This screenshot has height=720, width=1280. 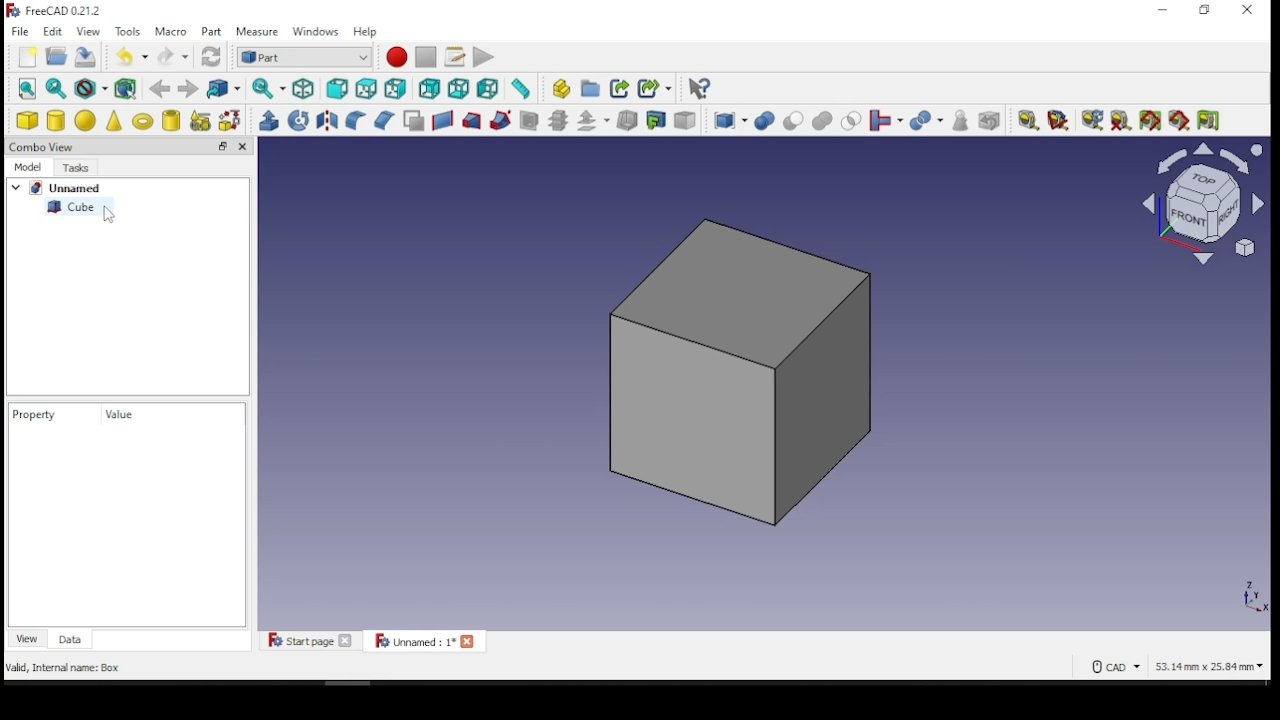 What do you see at coordinates (54, 32) in the screenshot?
I see `edit` at bounding box center [54, 32].